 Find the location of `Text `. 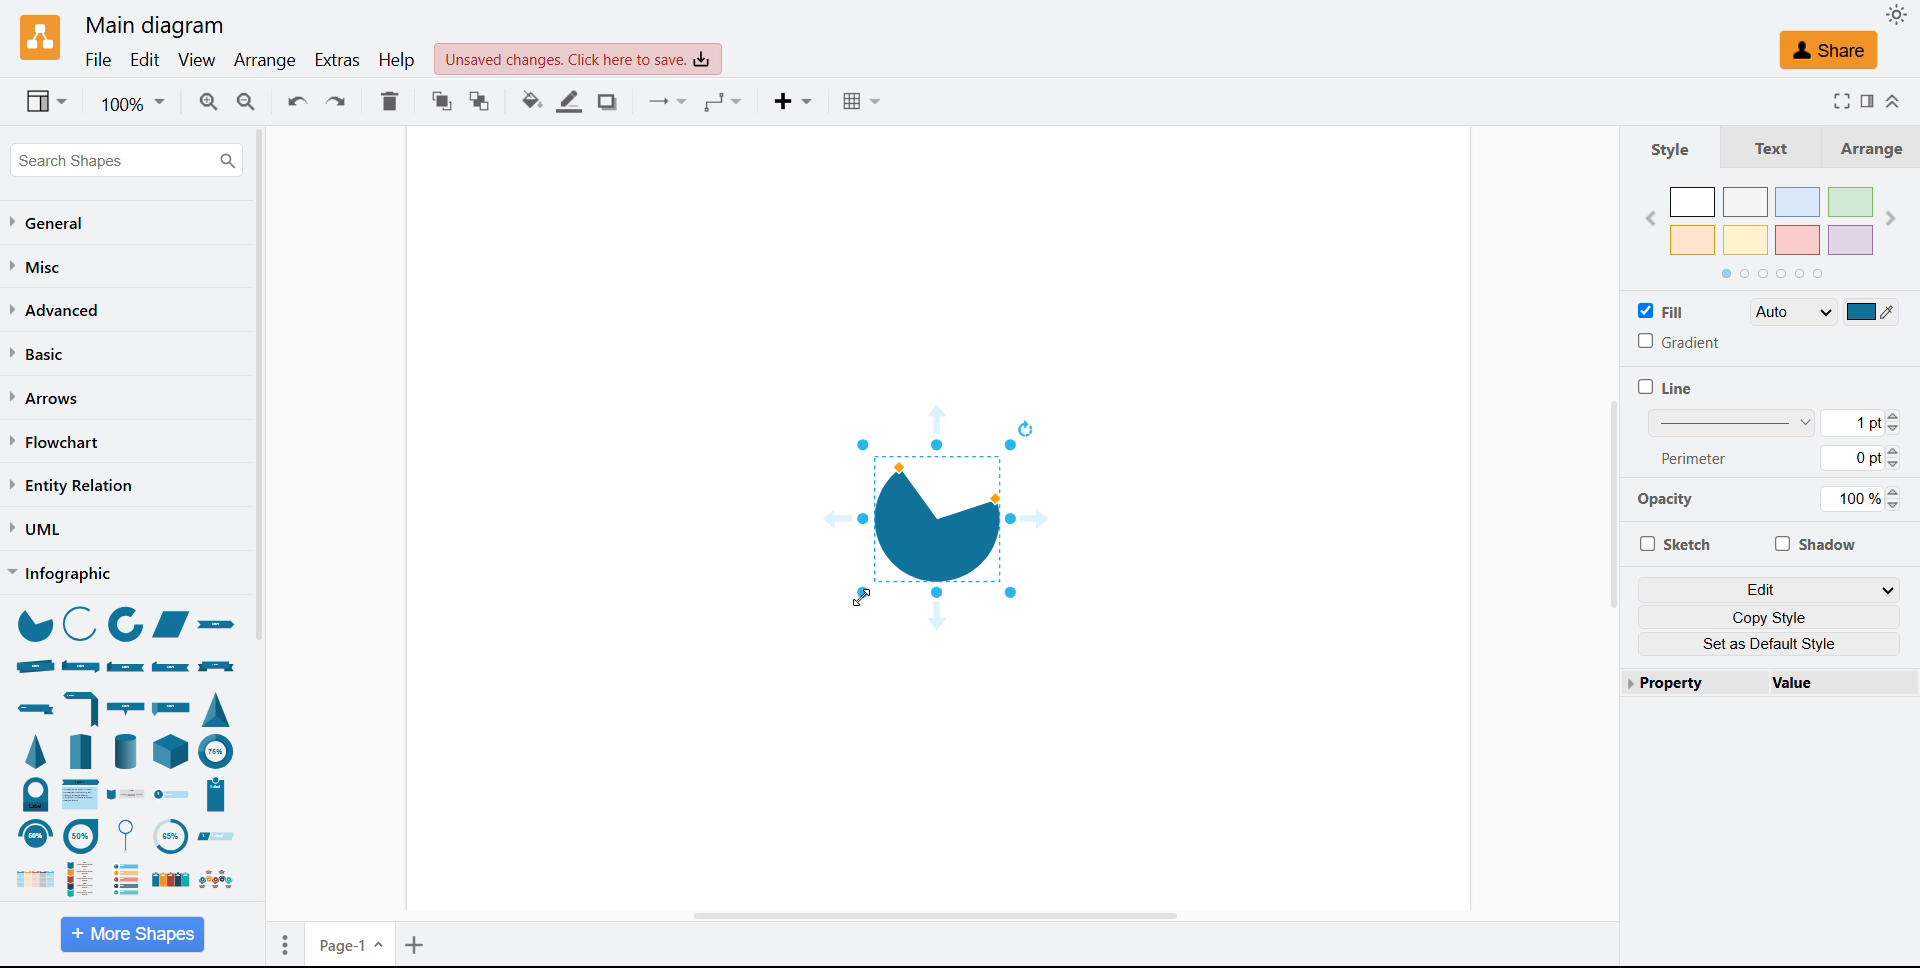

Text  is located at coordinates (1763, 146).